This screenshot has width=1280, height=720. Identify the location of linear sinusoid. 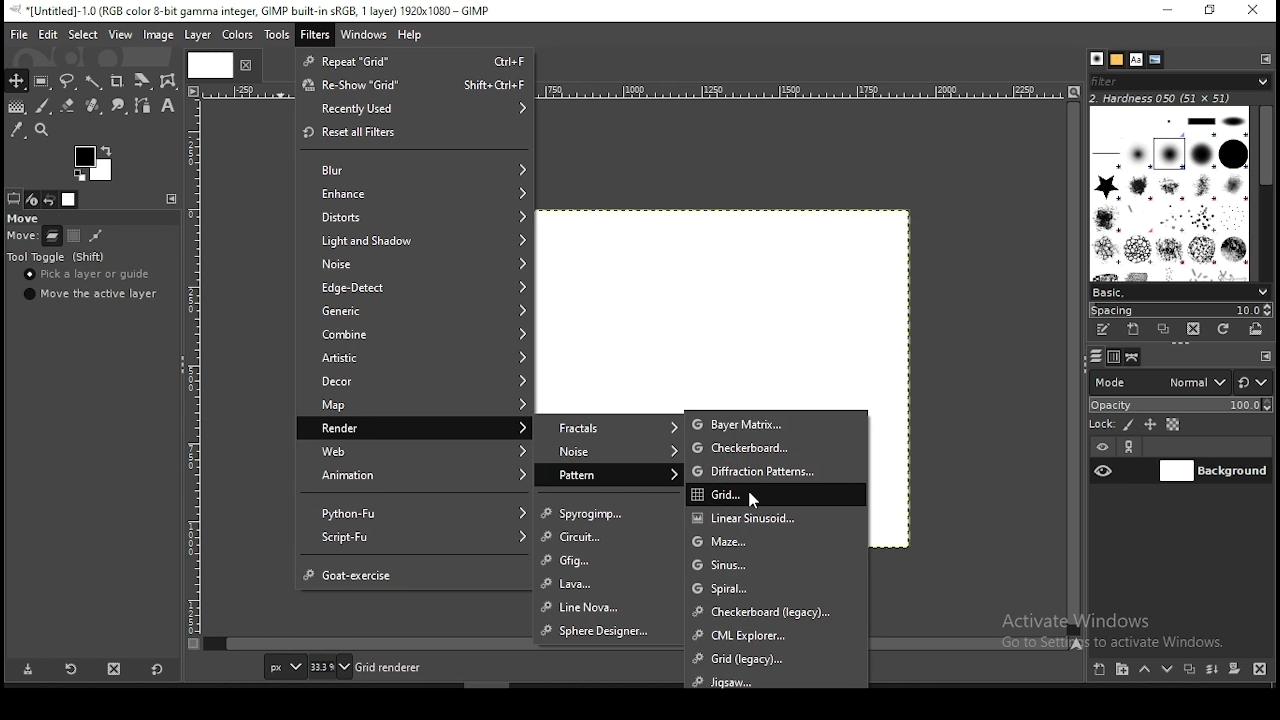
(774, 516).